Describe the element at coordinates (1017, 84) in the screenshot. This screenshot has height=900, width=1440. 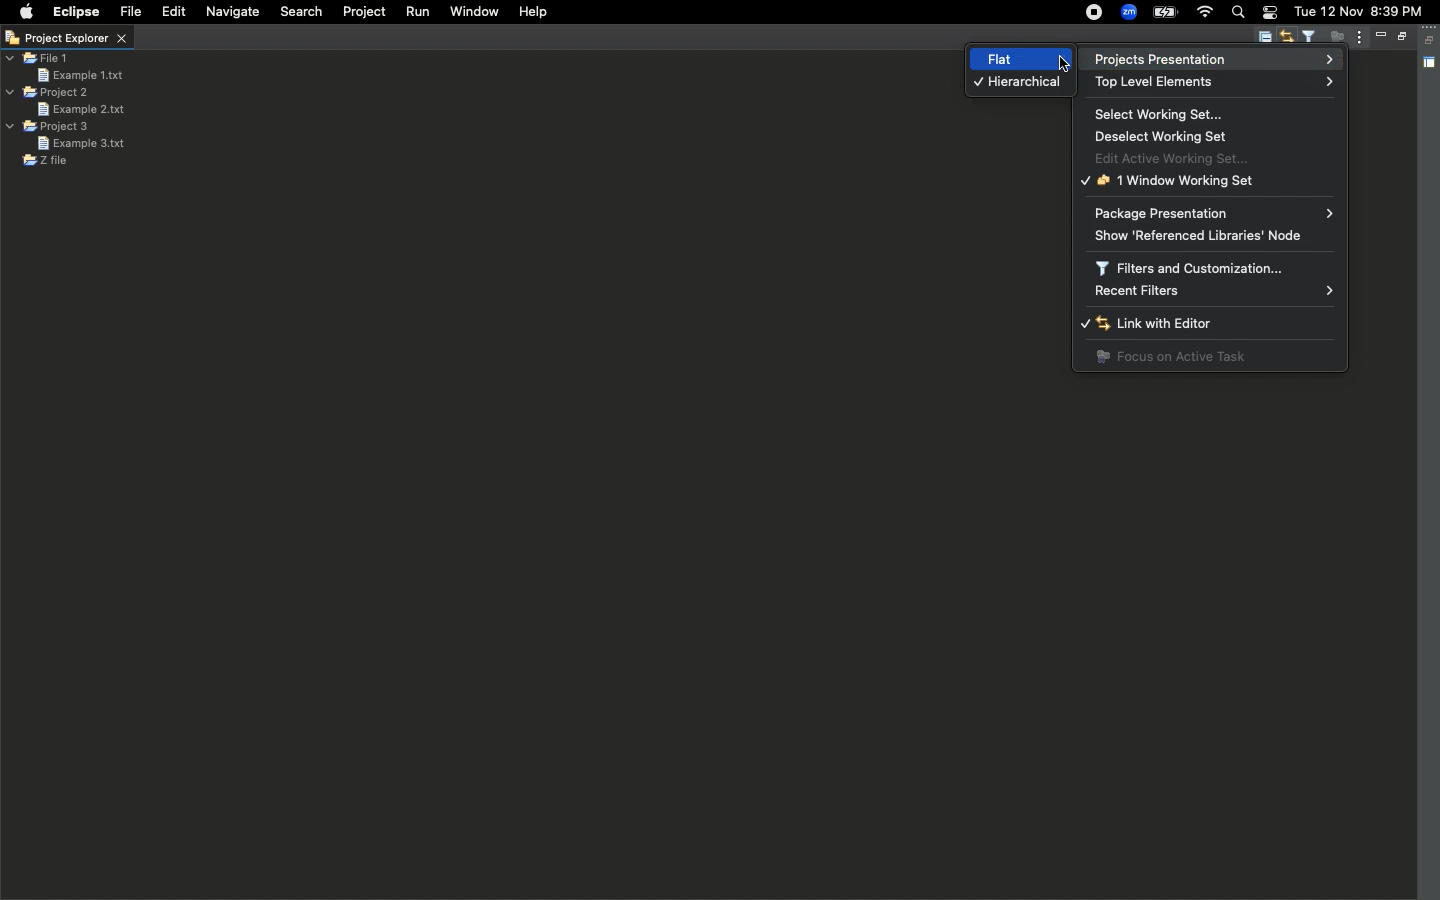
I see `Hierarchical` at that location.